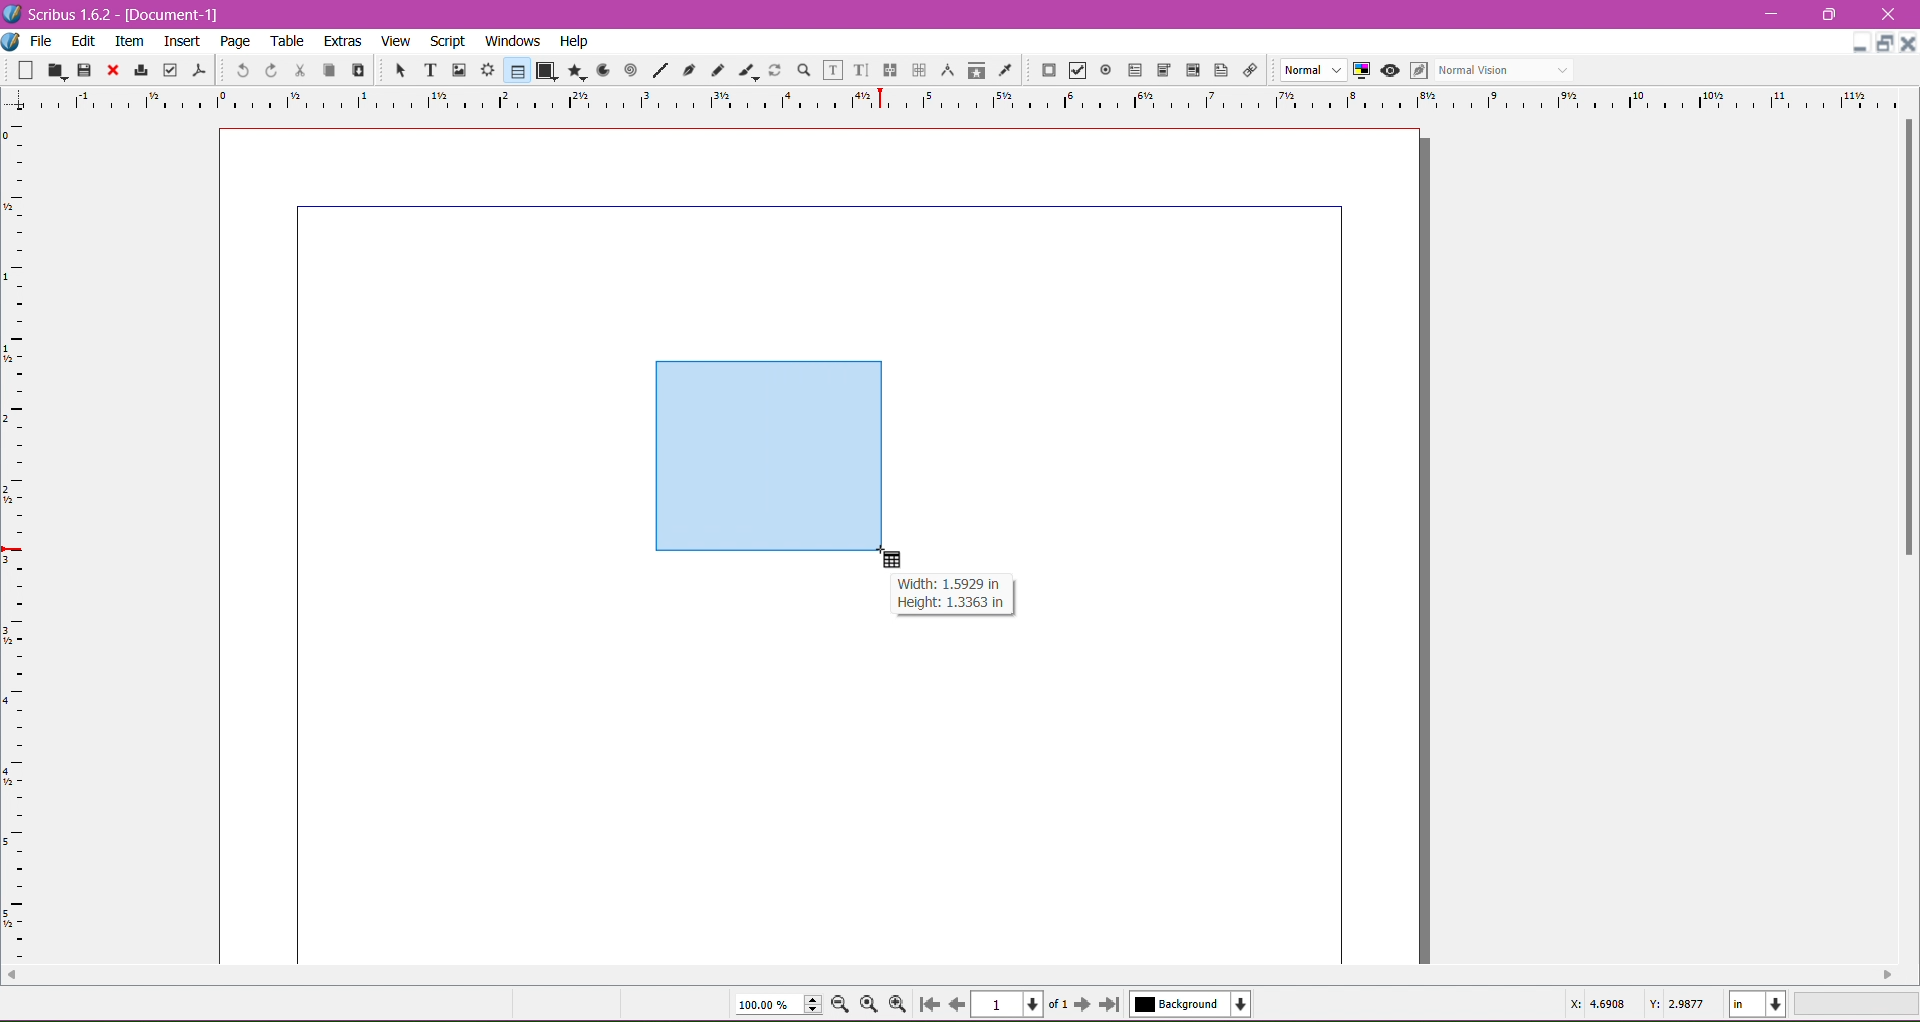 Image resolution: width=1920 pixels, height=1022 pixels. What do you see at coordinates (25, 541) in the screenshot?
I see `Grid` at bounding box center [25, 541].